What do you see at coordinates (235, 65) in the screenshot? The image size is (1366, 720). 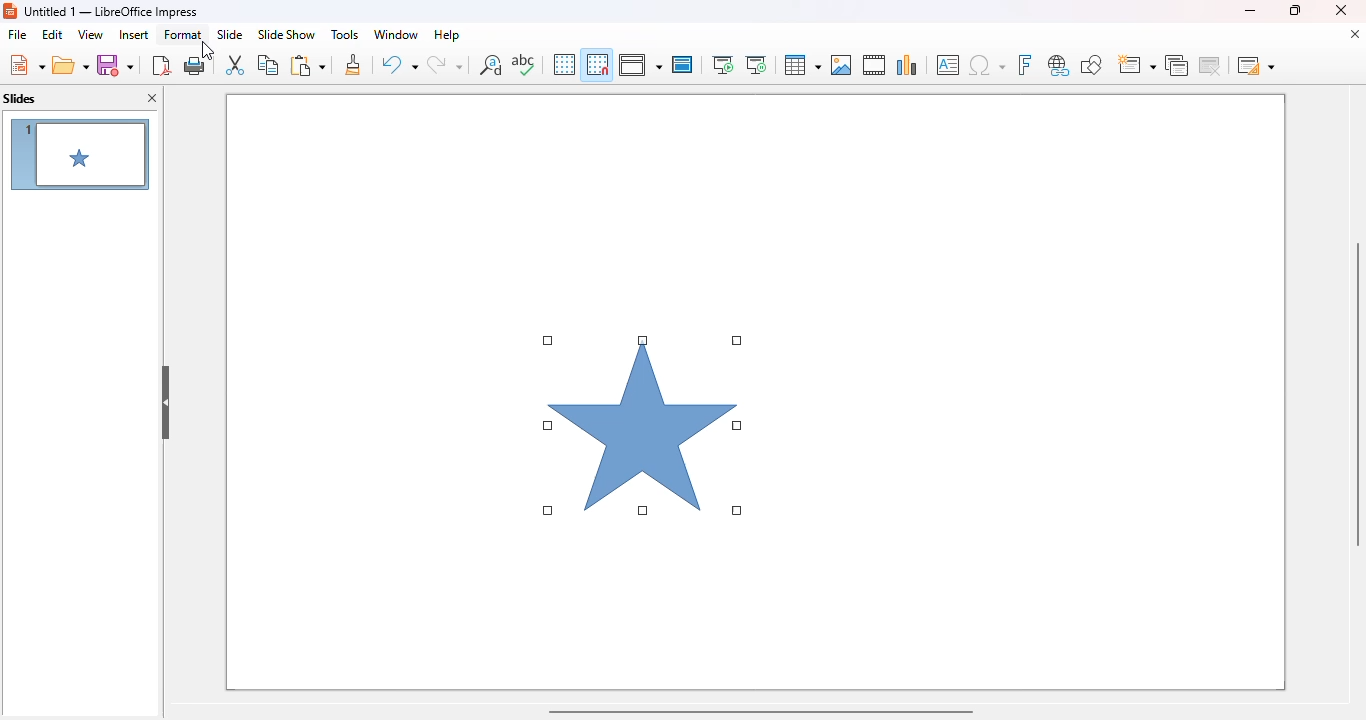 I see `cut` at bounding box center [235, 65].